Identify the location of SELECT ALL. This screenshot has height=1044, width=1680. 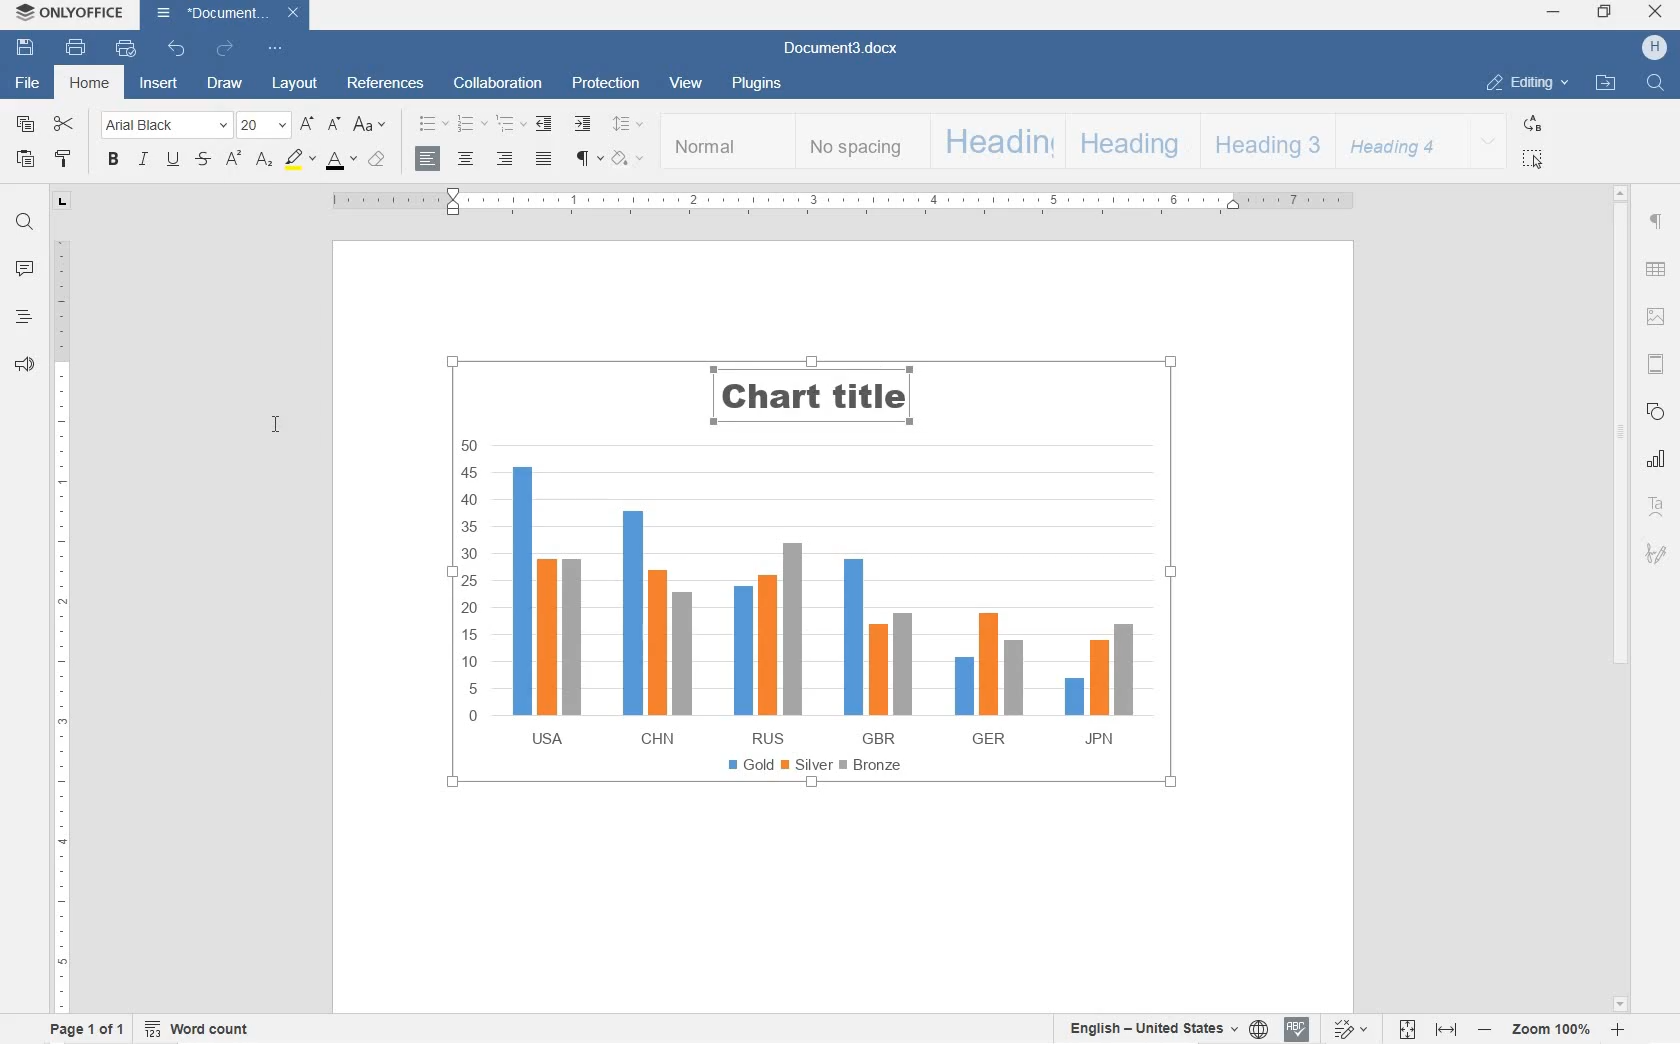
(1532, 160).